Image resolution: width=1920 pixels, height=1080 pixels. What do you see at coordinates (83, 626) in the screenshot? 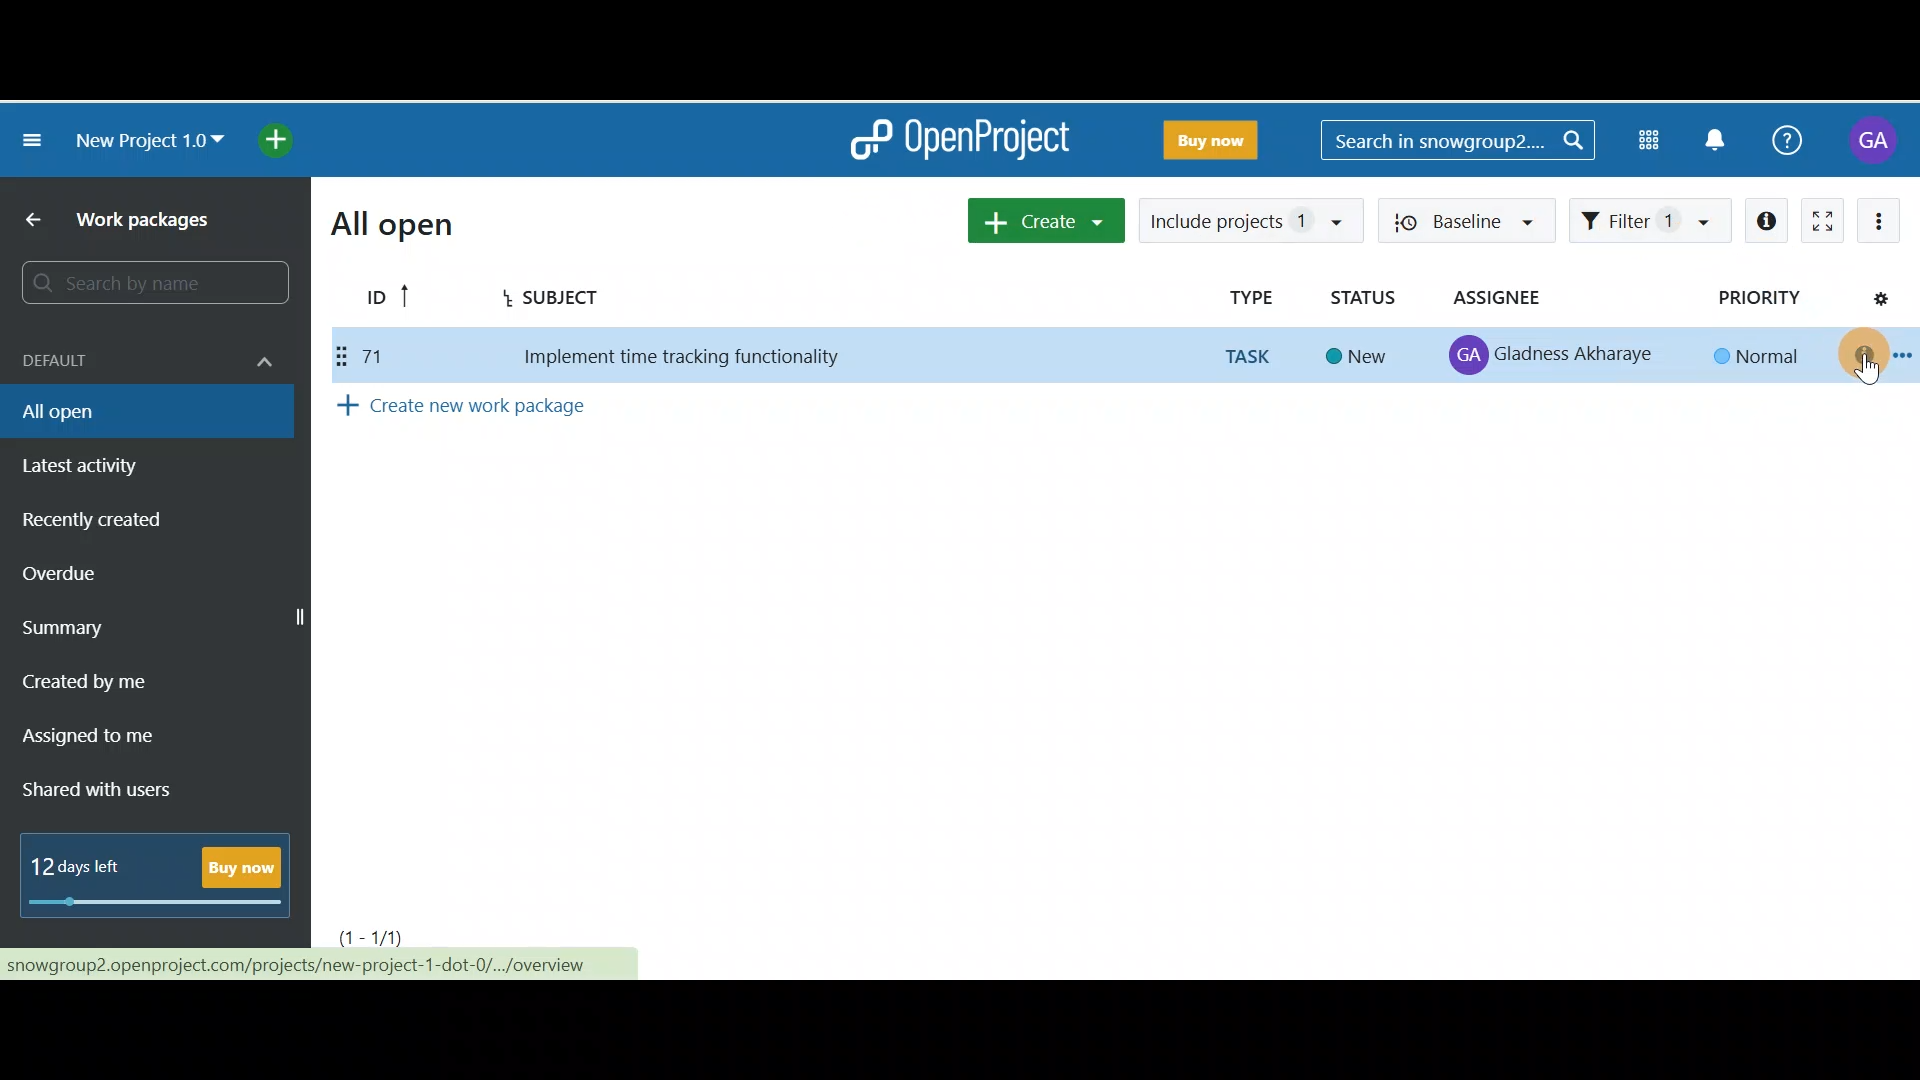
I see `Summary` at bounding box center [83, 626].